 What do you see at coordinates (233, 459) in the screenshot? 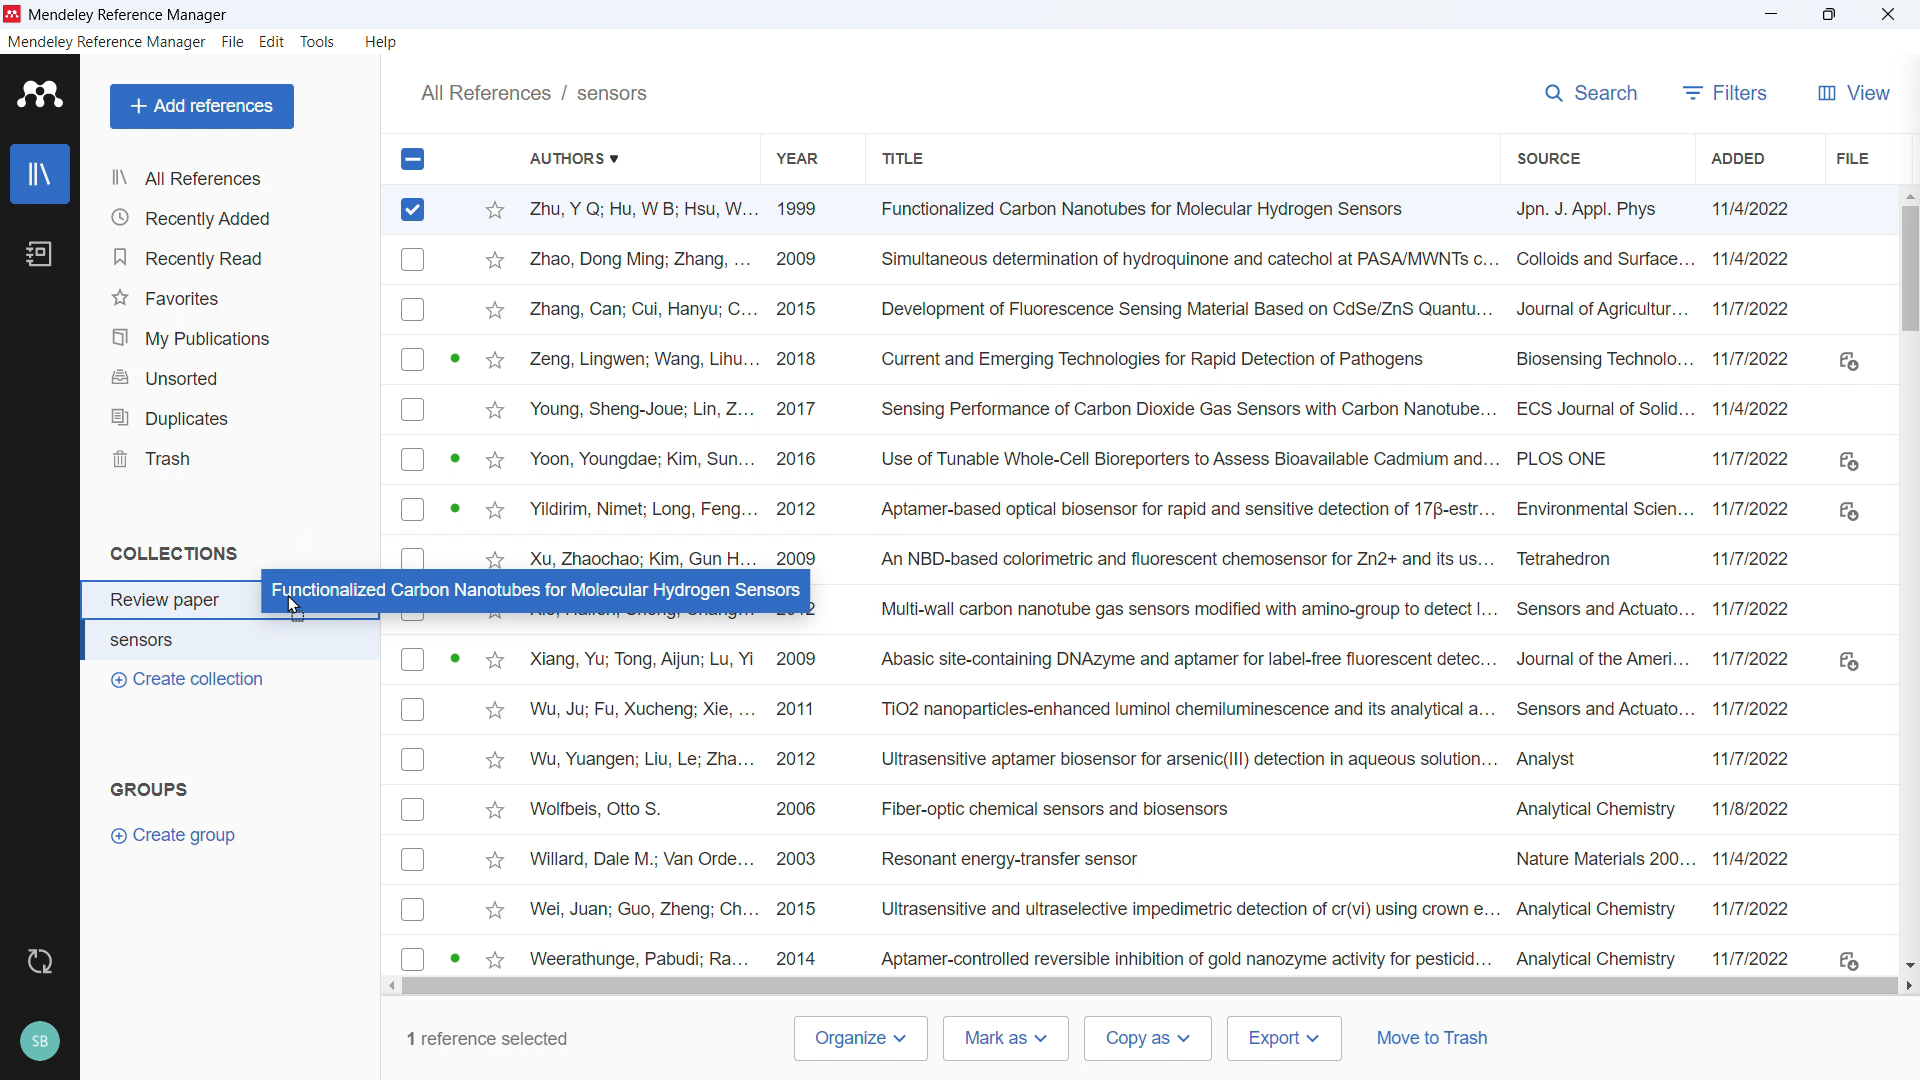
I see `trash ` at bounding box center [233, 459].